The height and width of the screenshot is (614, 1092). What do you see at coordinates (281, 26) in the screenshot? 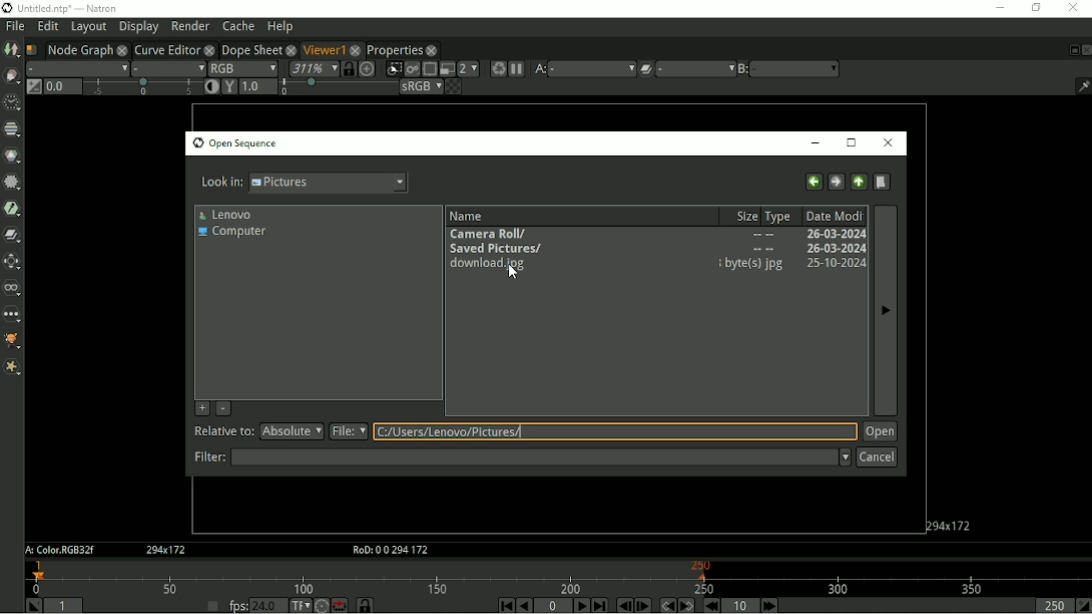
I see `Help` at bounding box center [281, 26].